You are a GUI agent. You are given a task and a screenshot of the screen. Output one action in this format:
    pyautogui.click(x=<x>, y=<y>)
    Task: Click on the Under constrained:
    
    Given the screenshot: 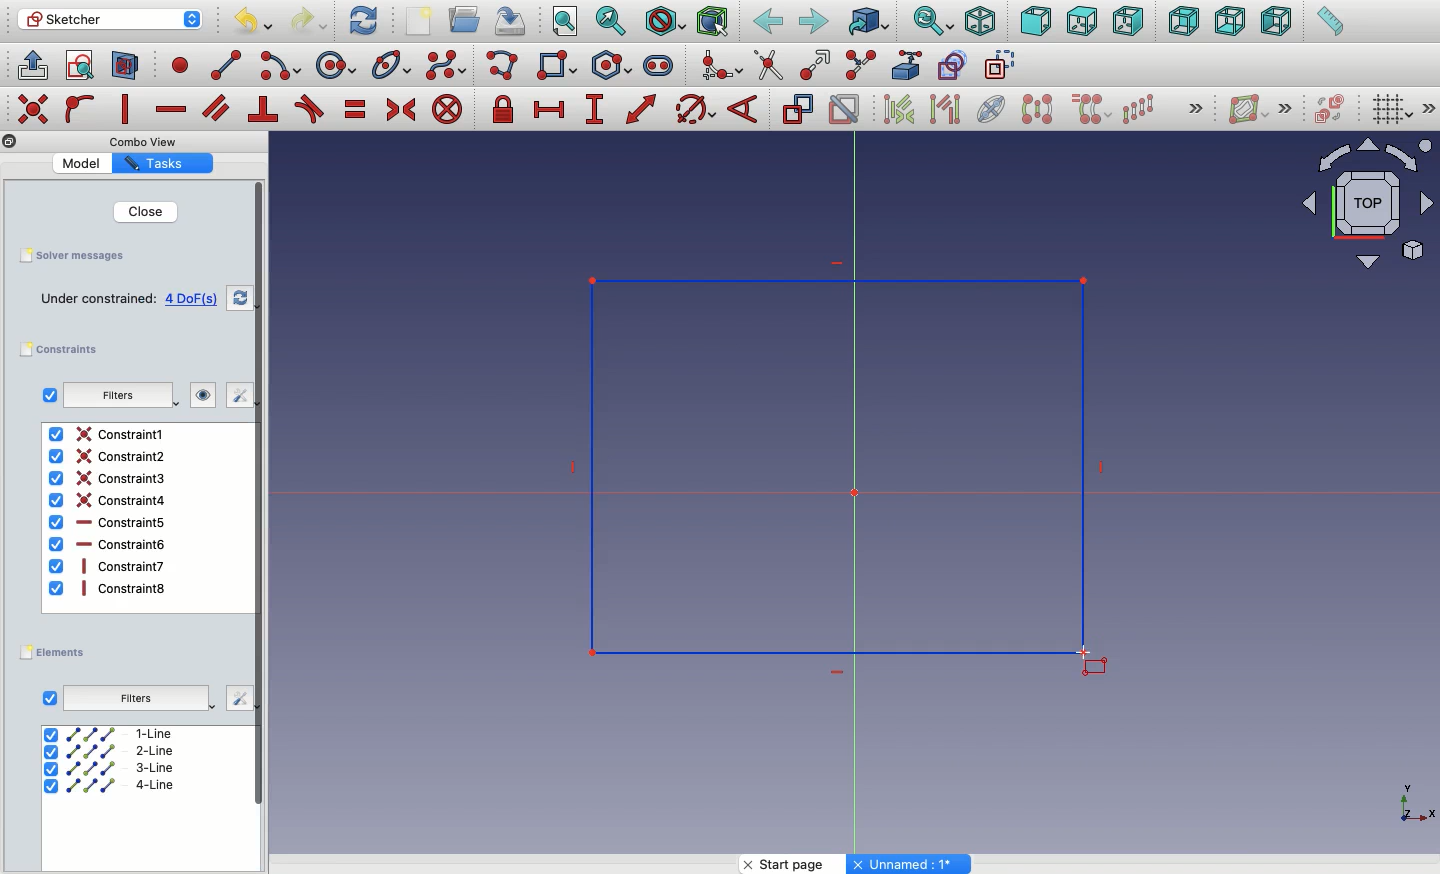 What is the action you would take?
    pyautogui.click(x=98, y=300)
    